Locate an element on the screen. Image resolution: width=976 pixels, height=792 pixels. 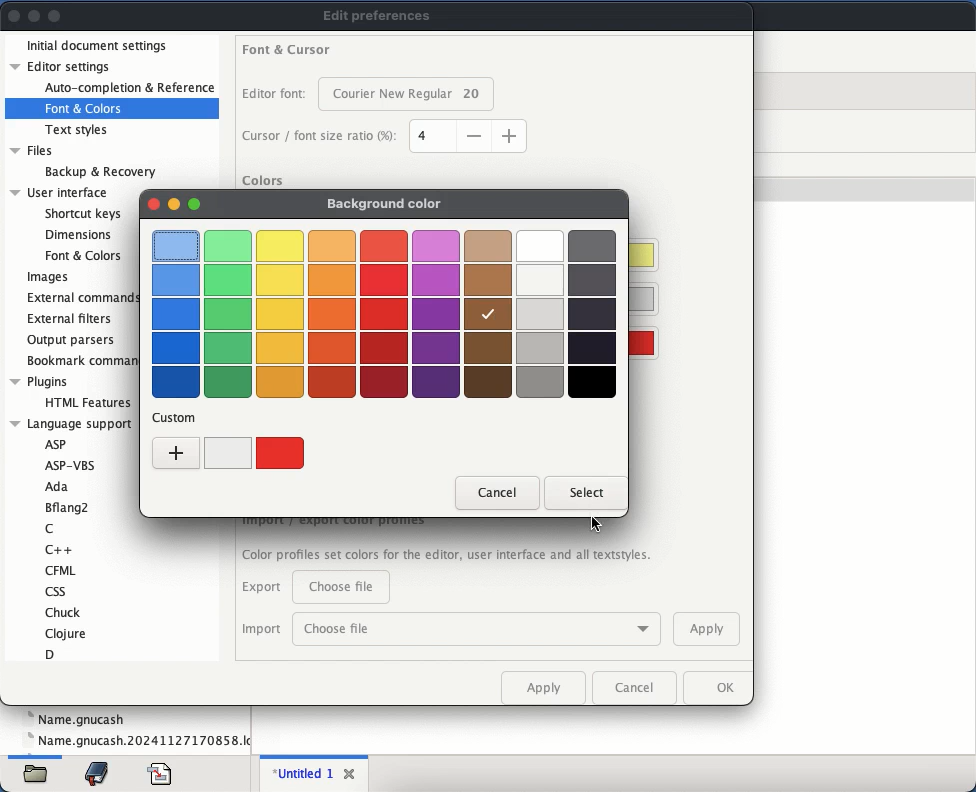
close is located at coordinates (153, 202).